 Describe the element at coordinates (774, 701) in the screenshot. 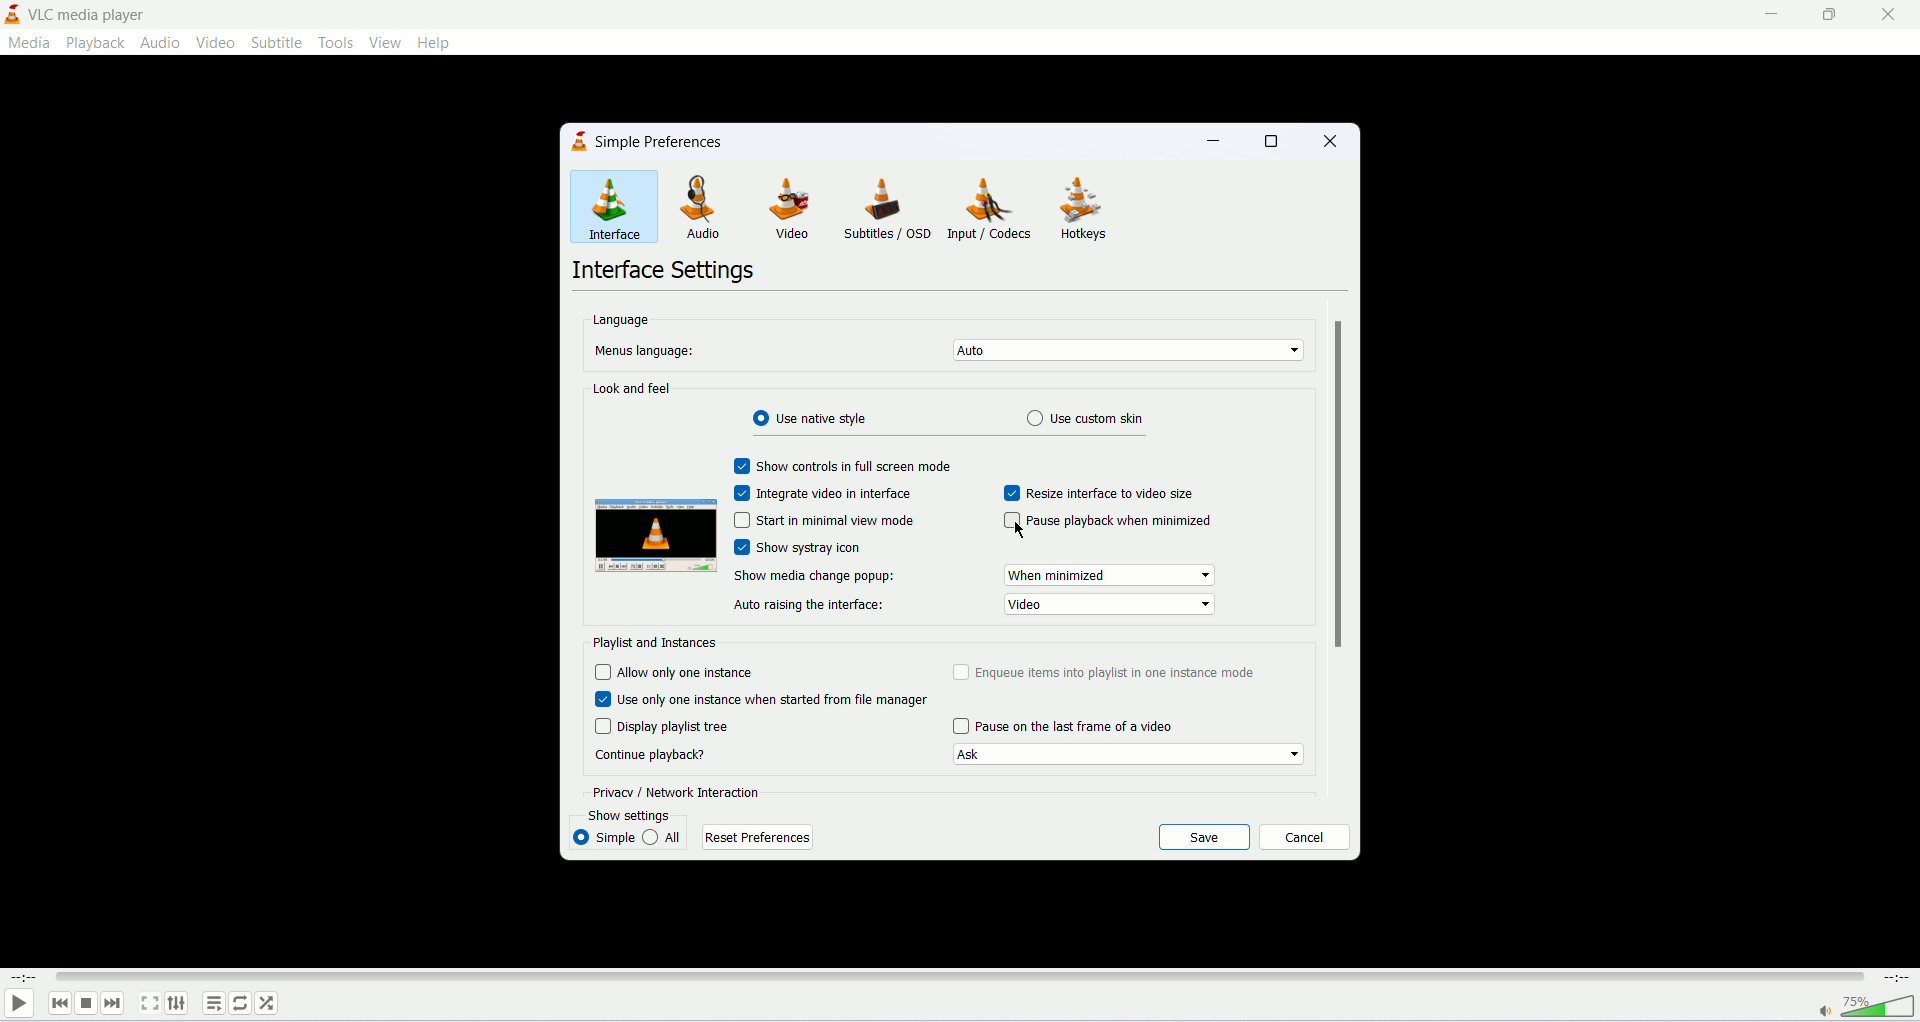

I see `use only one instance when started from file manager` at that location.